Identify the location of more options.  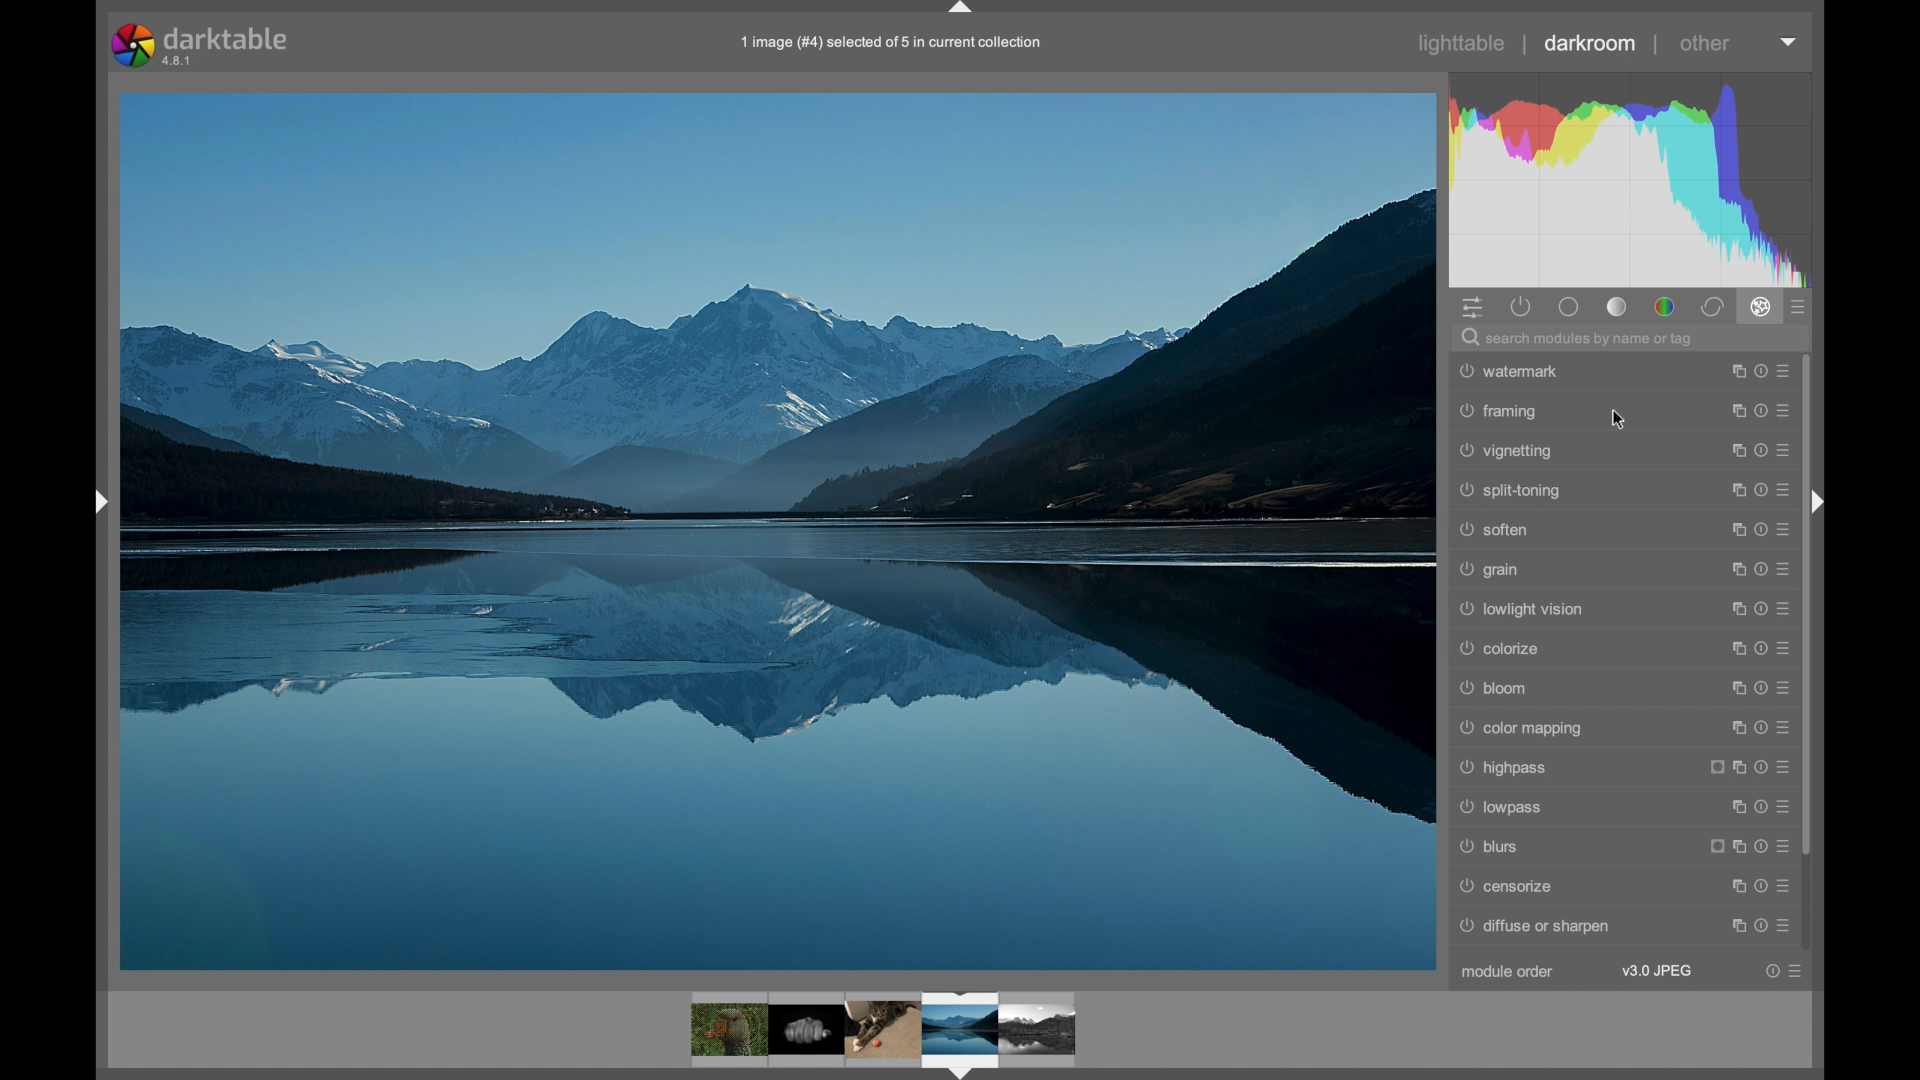
(1760, 728).